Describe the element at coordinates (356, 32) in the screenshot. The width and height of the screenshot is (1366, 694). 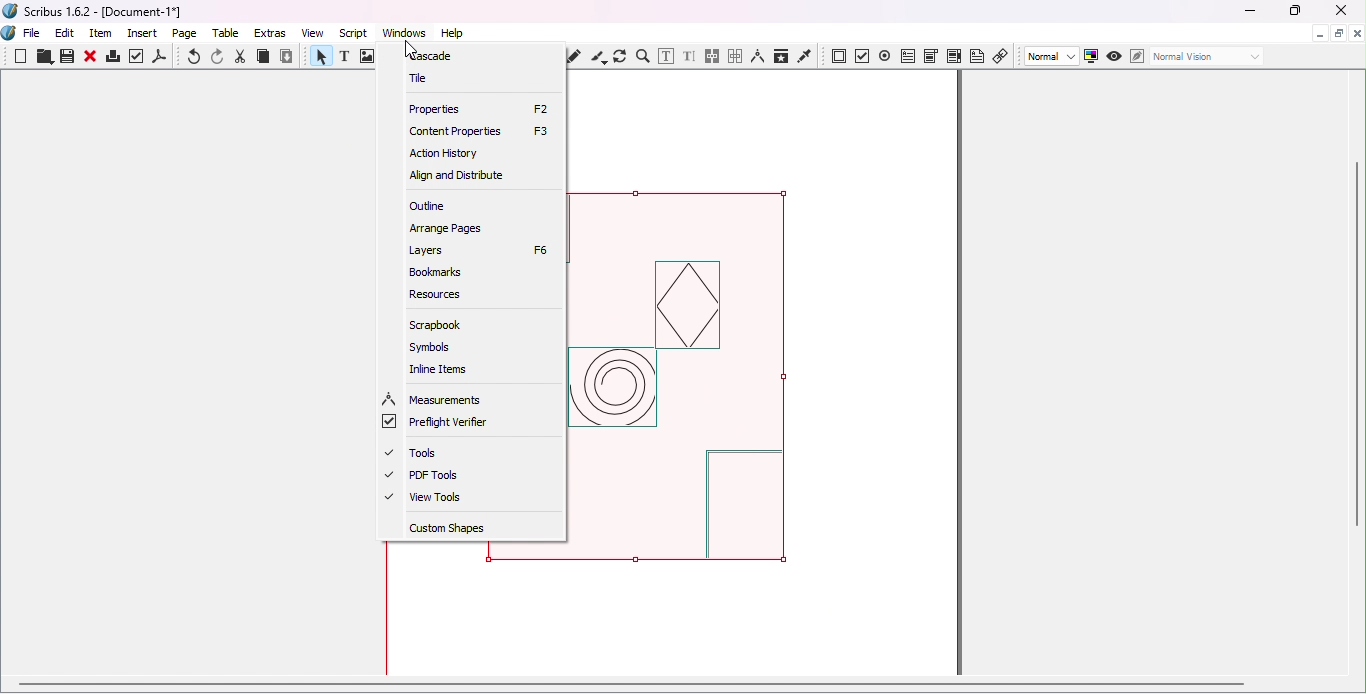
I see `Script` at that location.